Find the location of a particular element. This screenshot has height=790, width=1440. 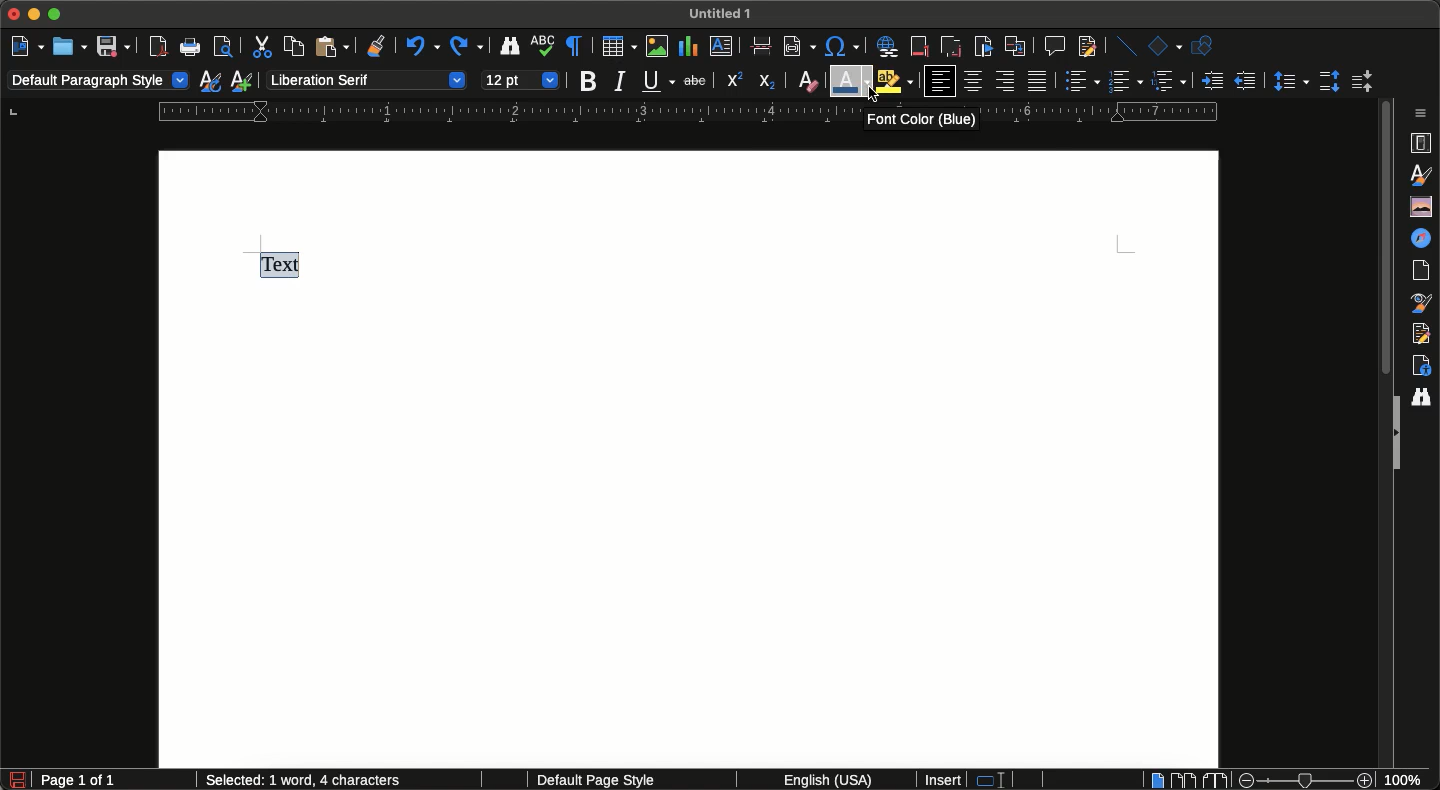

Clone formatting is located at coordinates (378, 48).